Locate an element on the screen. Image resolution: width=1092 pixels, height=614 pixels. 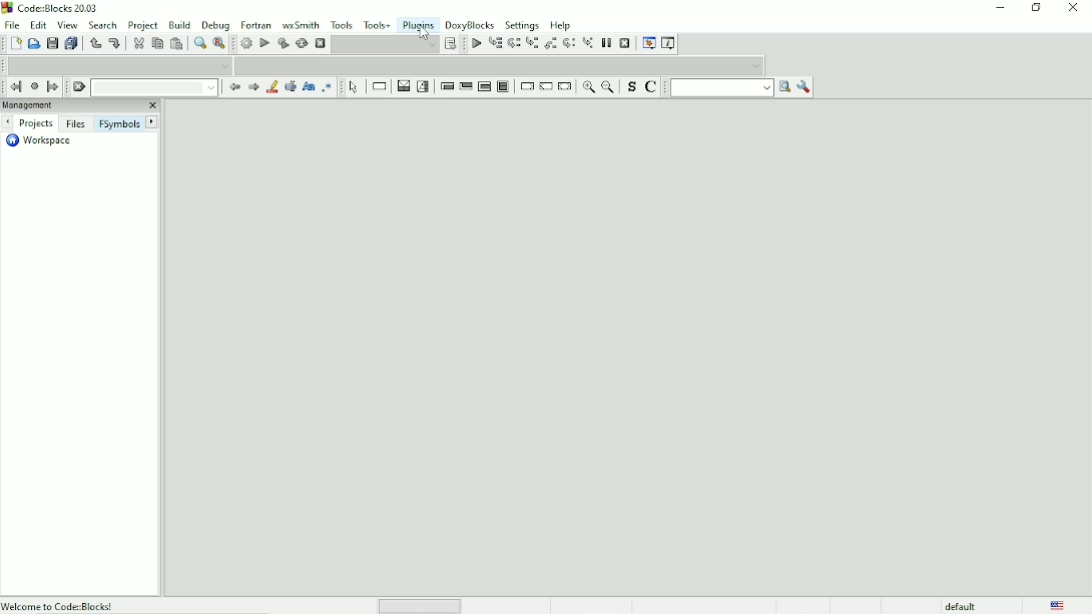
Search is located at coordinates (103, 24).